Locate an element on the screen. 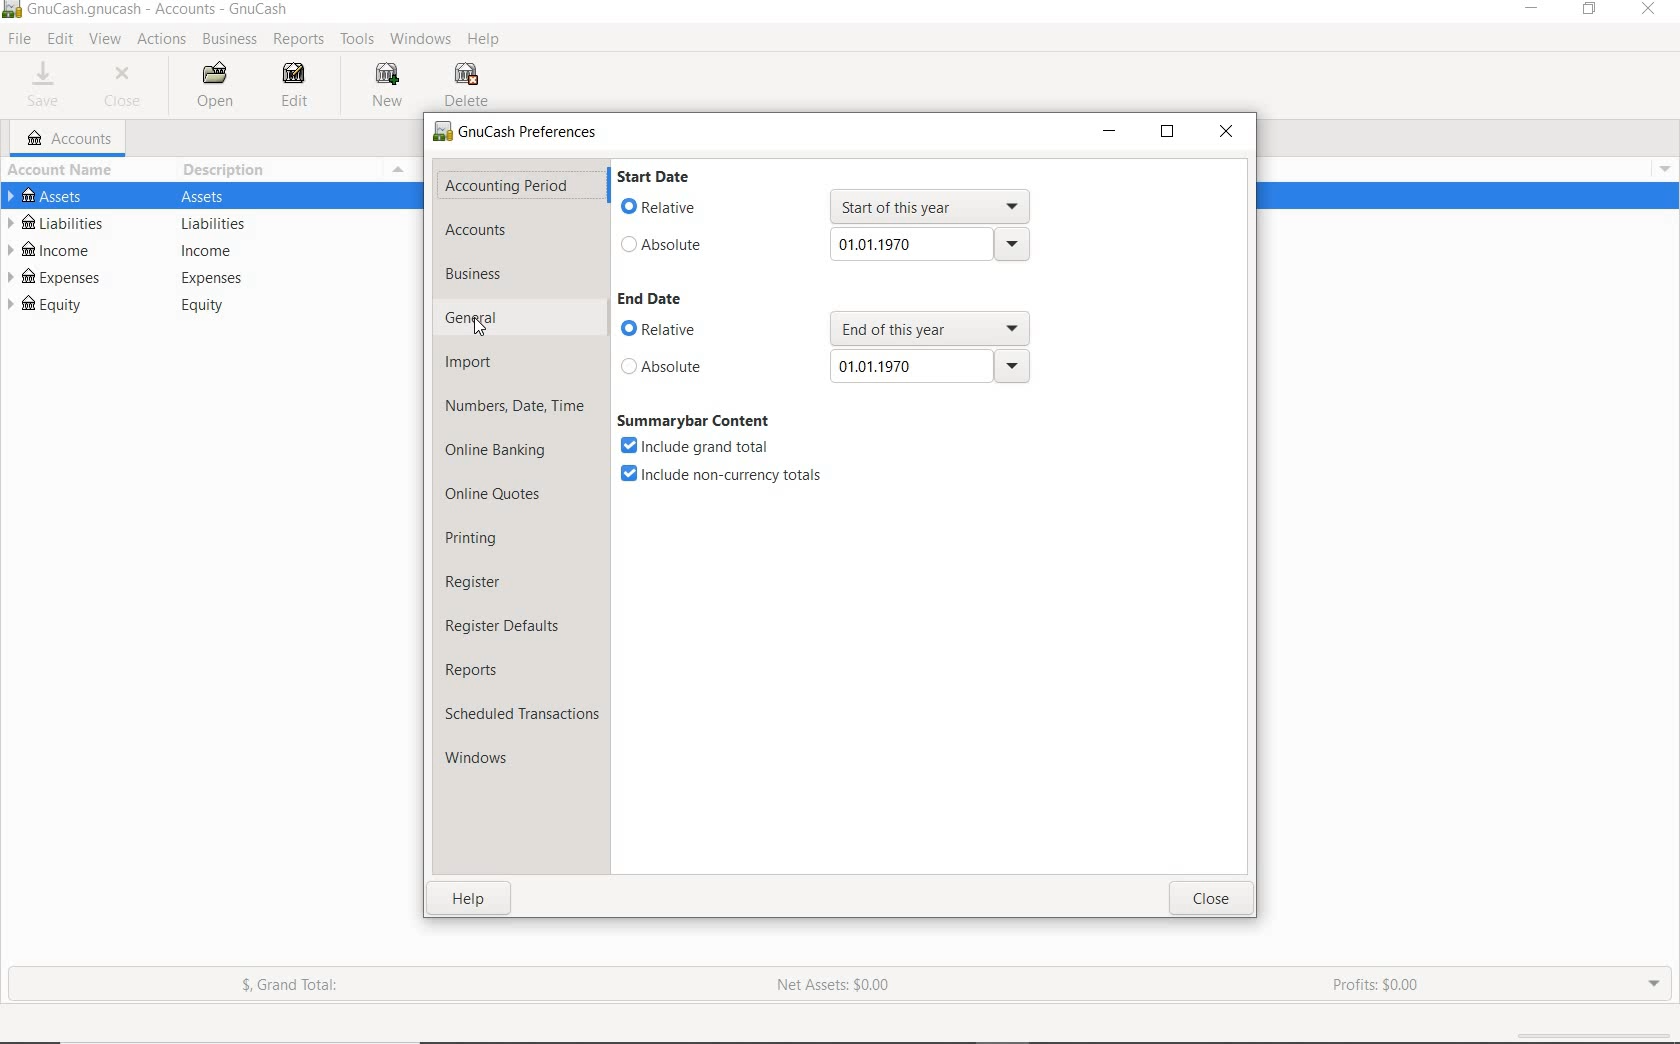  ACCOUNTS is located at coordinates (74, 137).